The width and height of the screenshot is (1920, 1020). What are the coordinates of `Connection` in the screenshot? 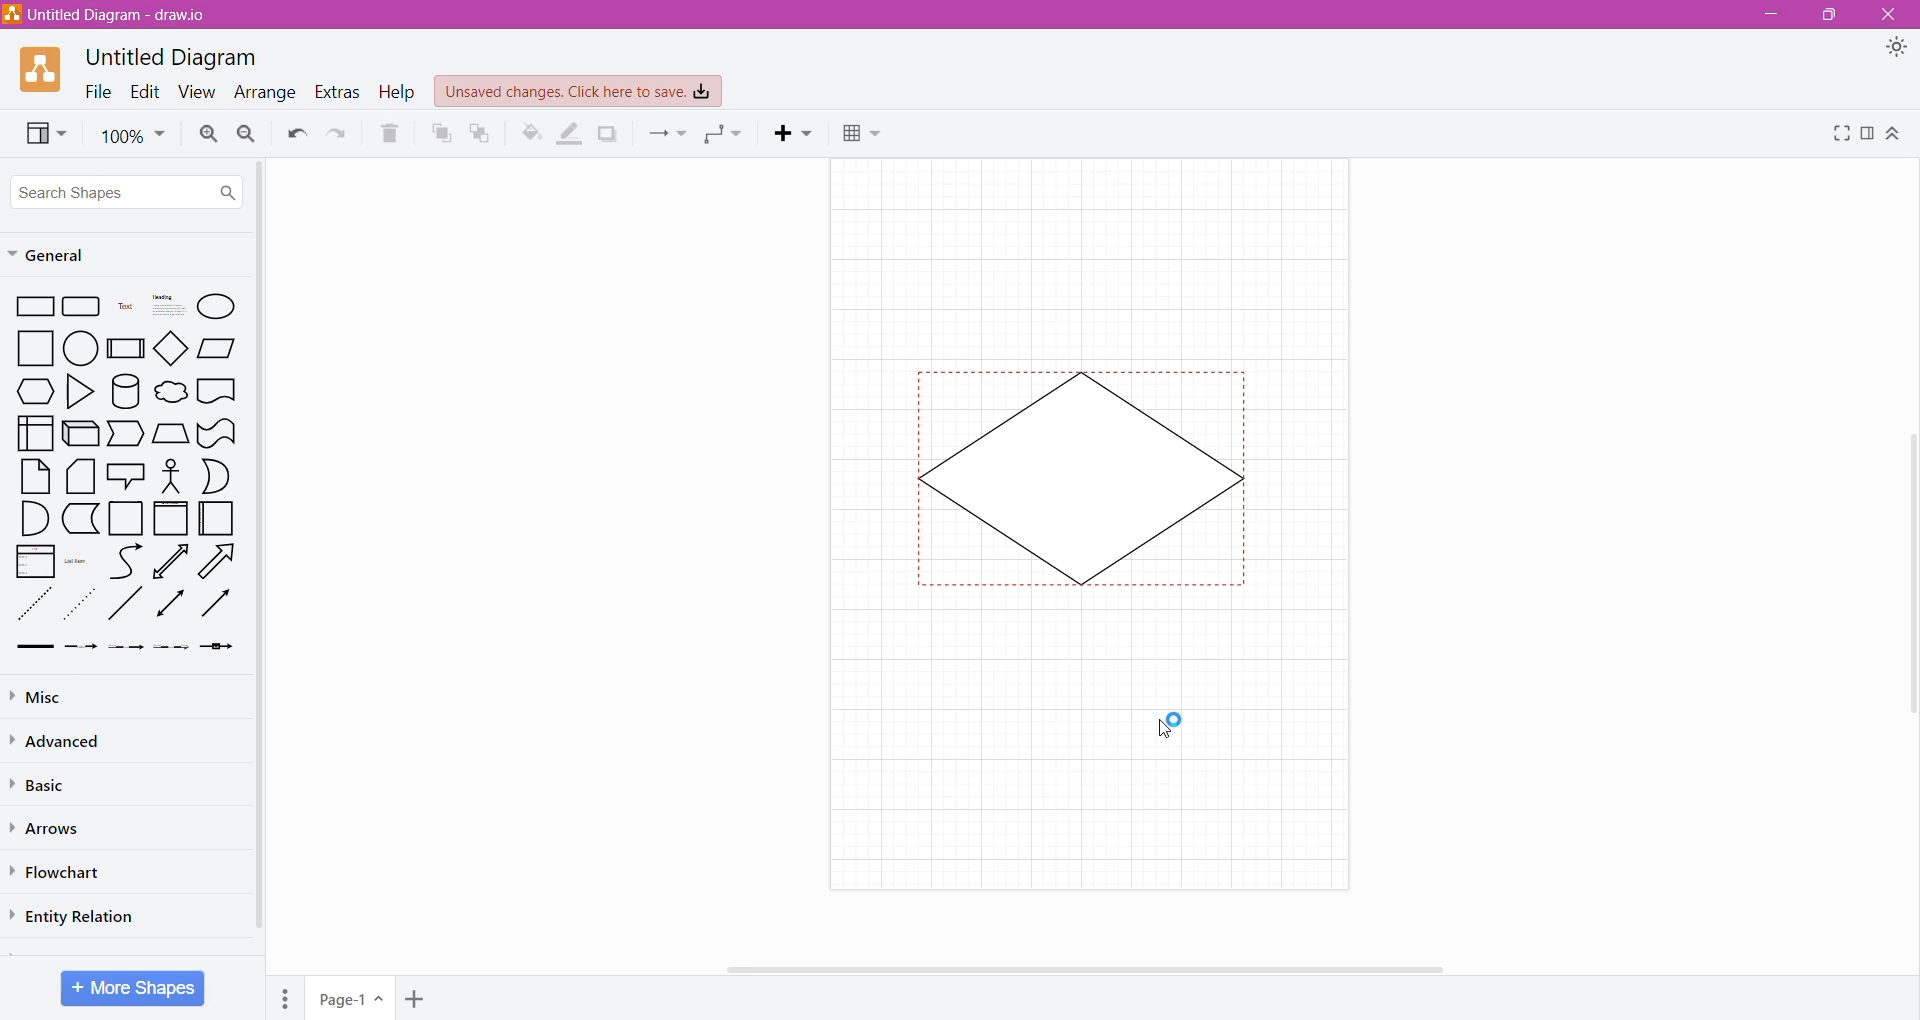 It's located at (668, 133).